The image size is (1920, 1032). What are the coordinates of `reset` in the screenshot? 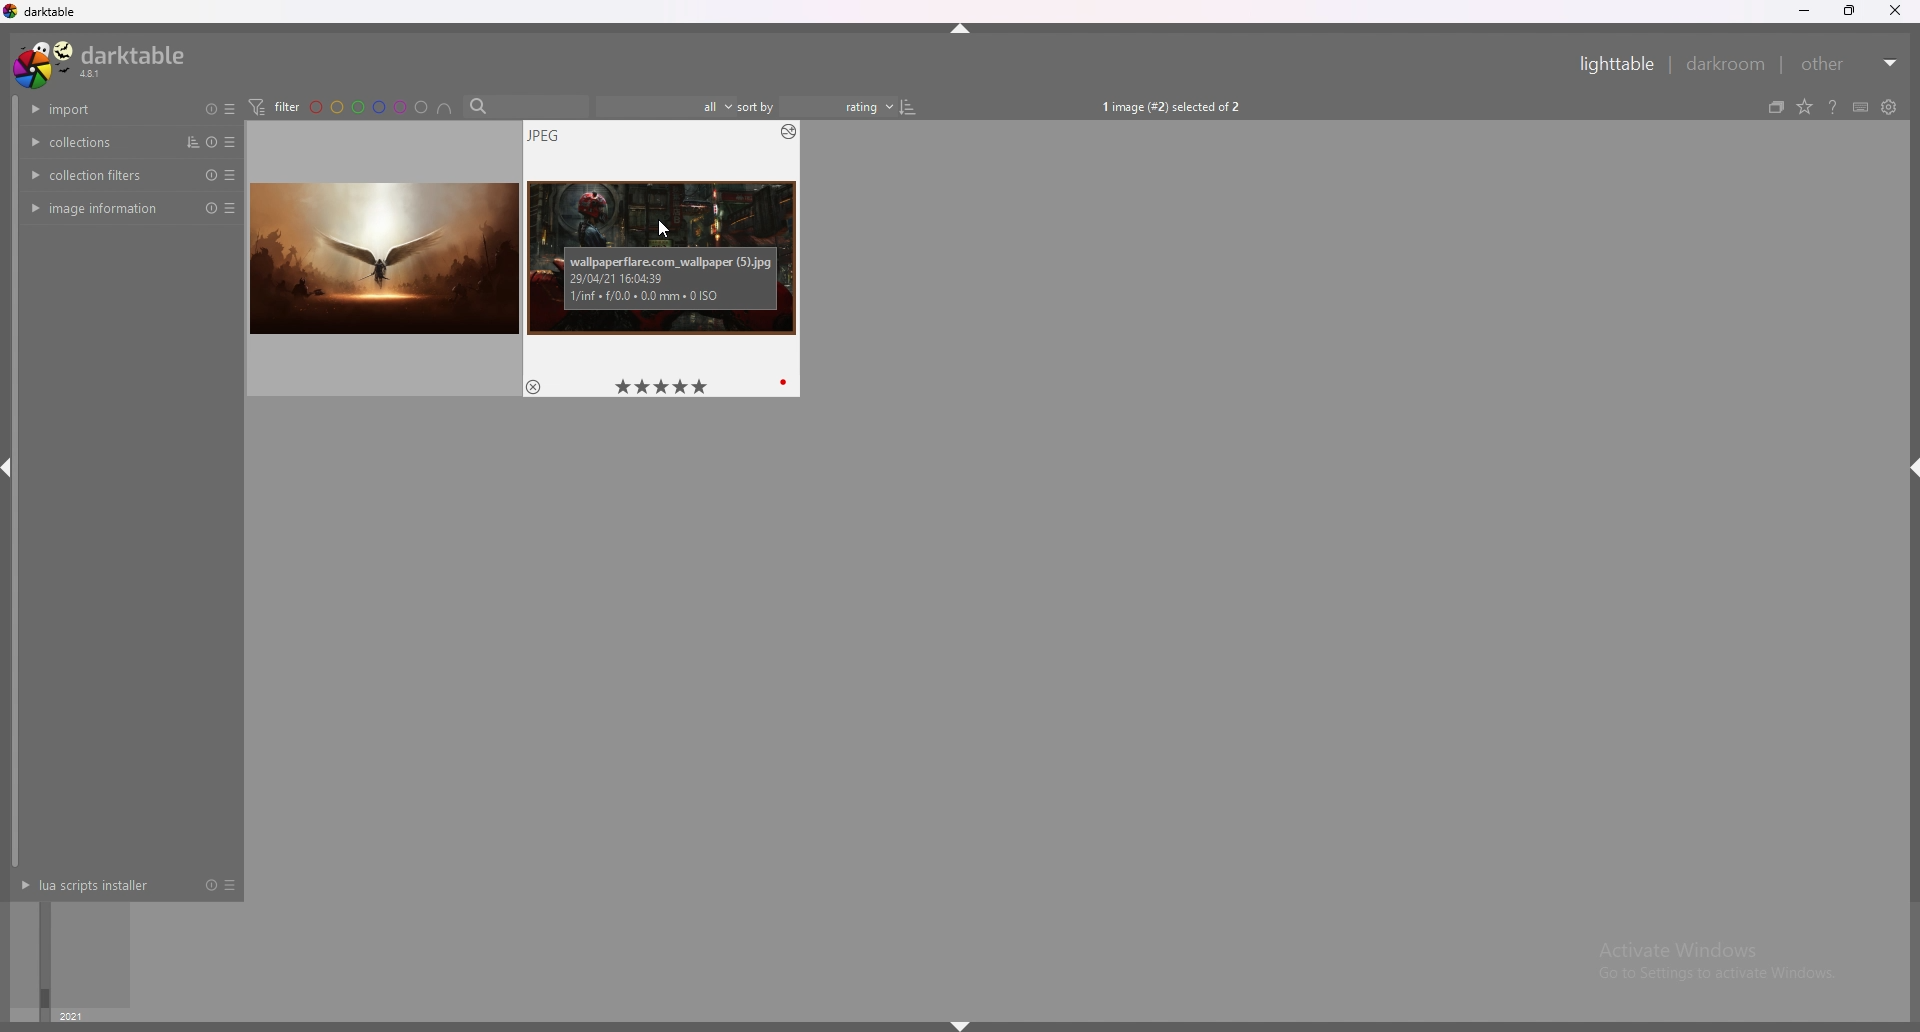 It's located at (211, 208).